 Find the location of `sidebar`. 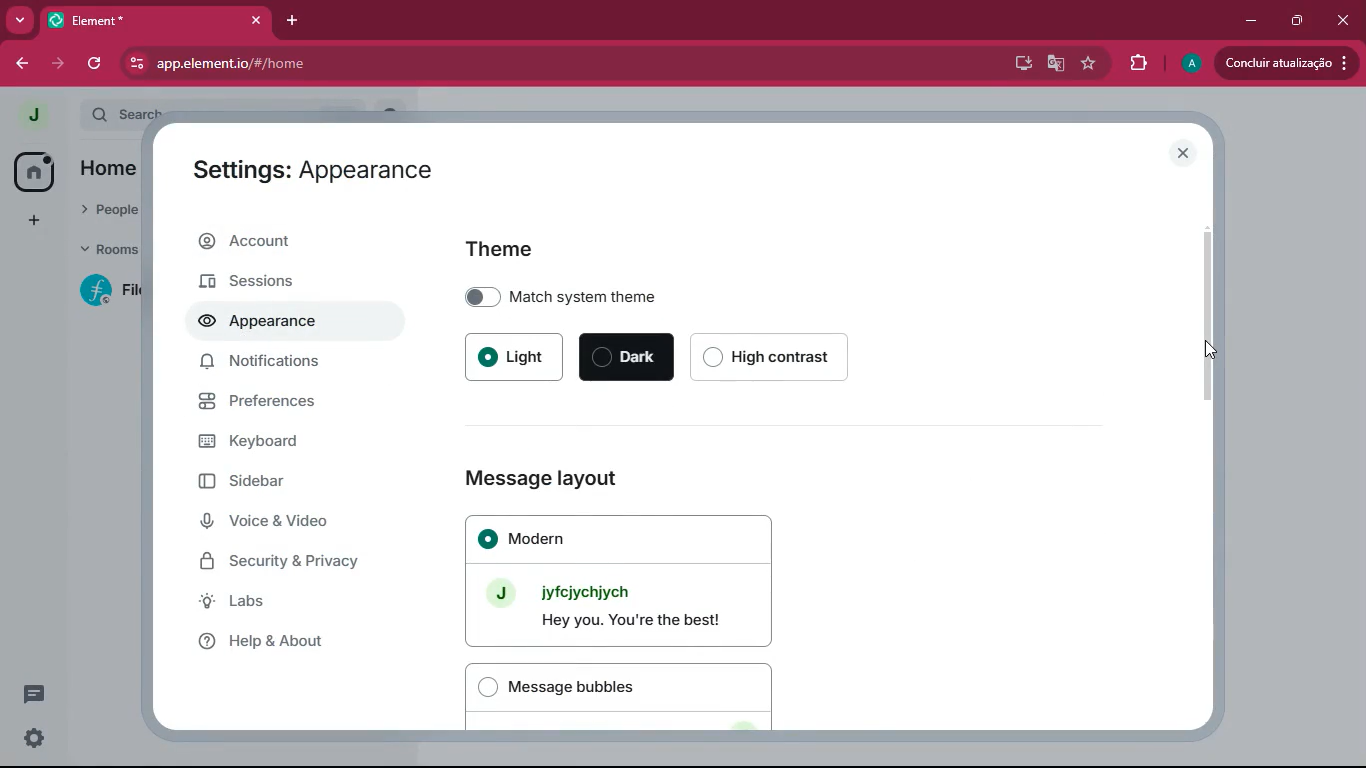

sidebar is located at coordinates (298, 487).